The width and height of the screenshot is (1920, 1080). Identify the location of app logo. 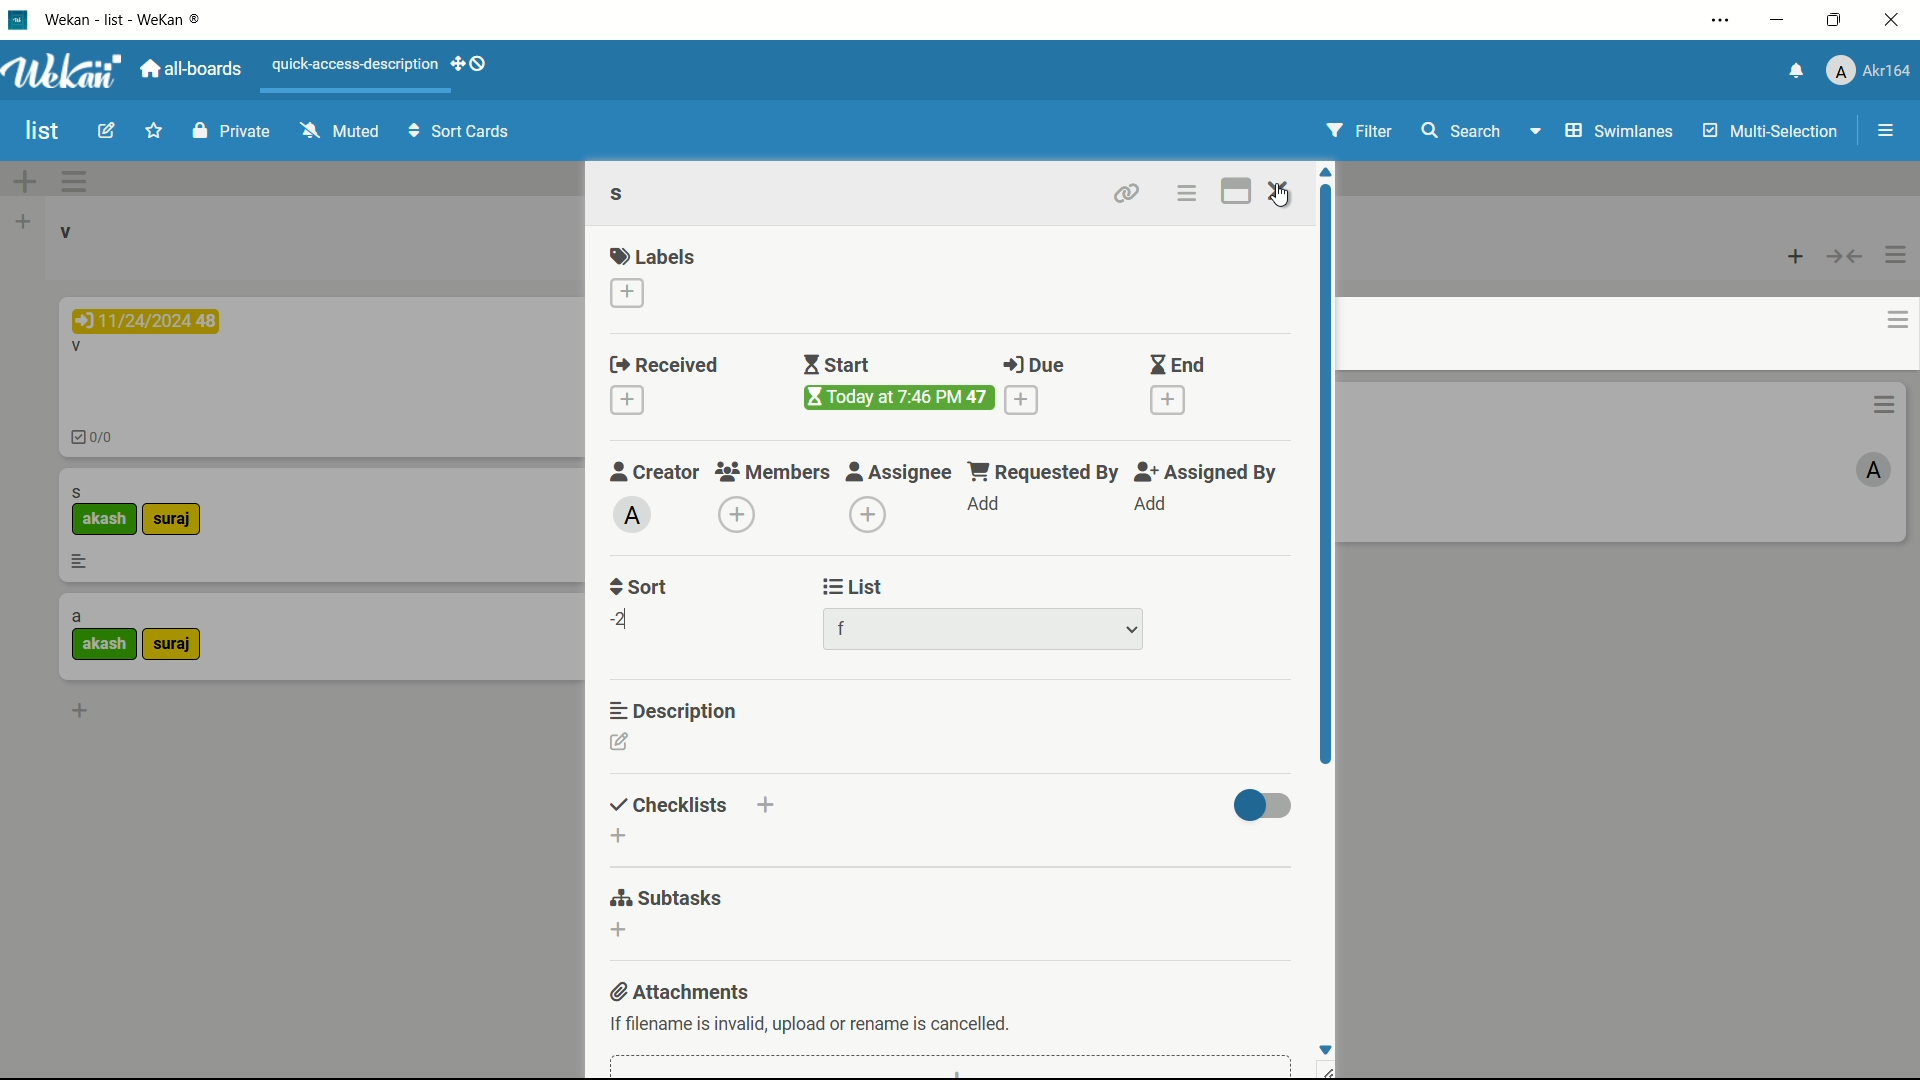
(65, 71).